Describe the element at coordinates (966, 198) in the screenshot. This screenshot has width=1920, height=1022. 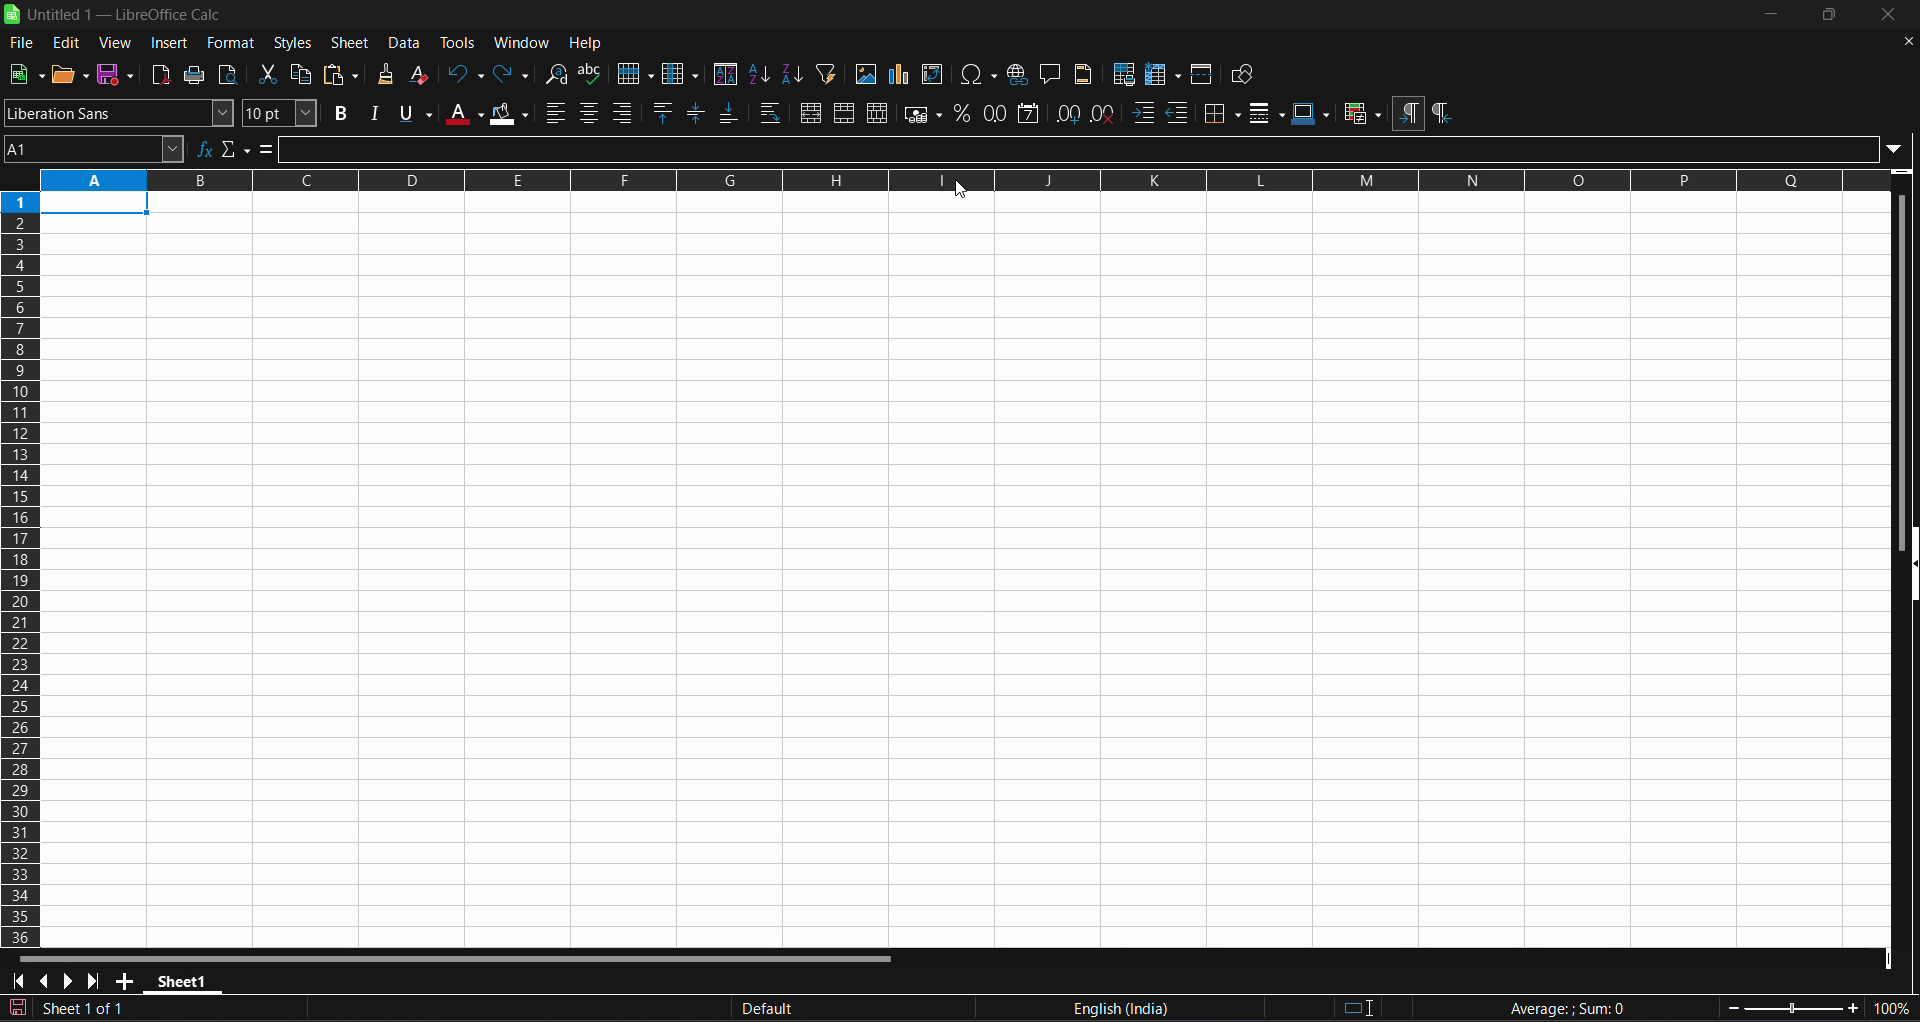
I see `cursor` at that location.